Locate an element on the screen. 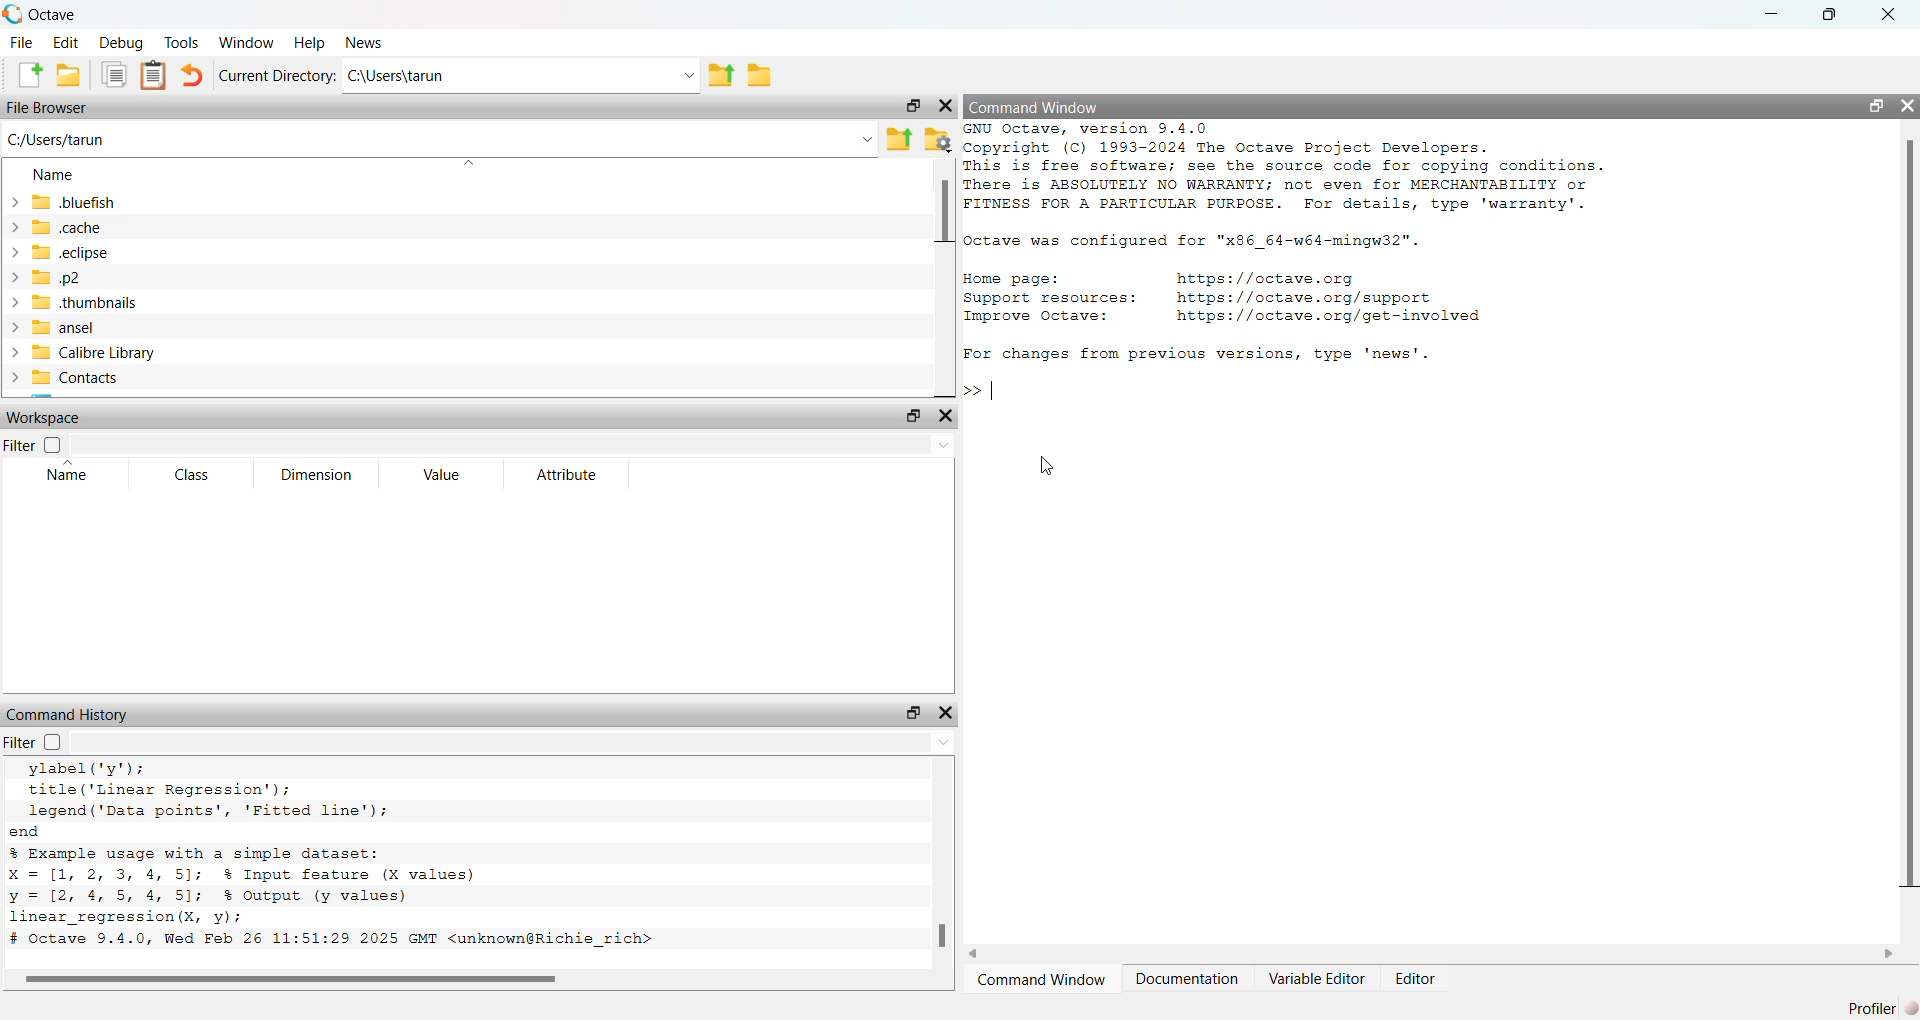 This screenshot has height=1020, width=1920. close is located at coordinates (1898, 12).